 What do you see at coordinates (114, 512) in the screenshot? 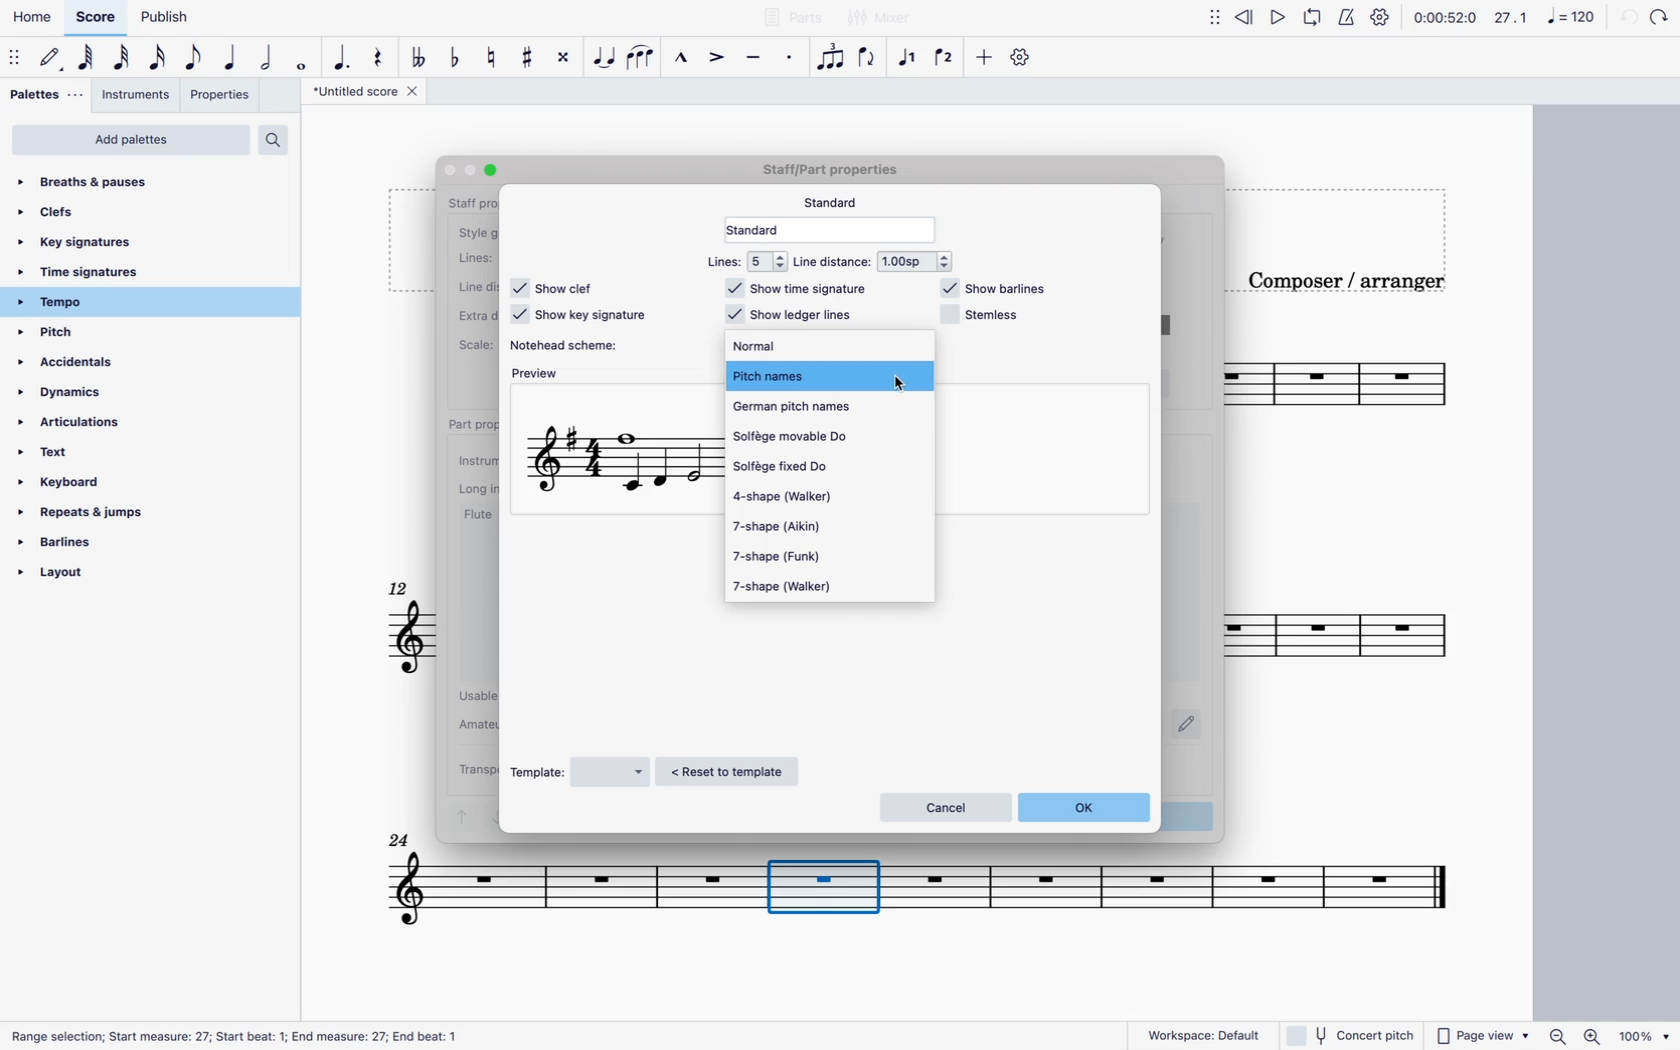
I see `repeats & jumps` at bounding box center [114, 512].